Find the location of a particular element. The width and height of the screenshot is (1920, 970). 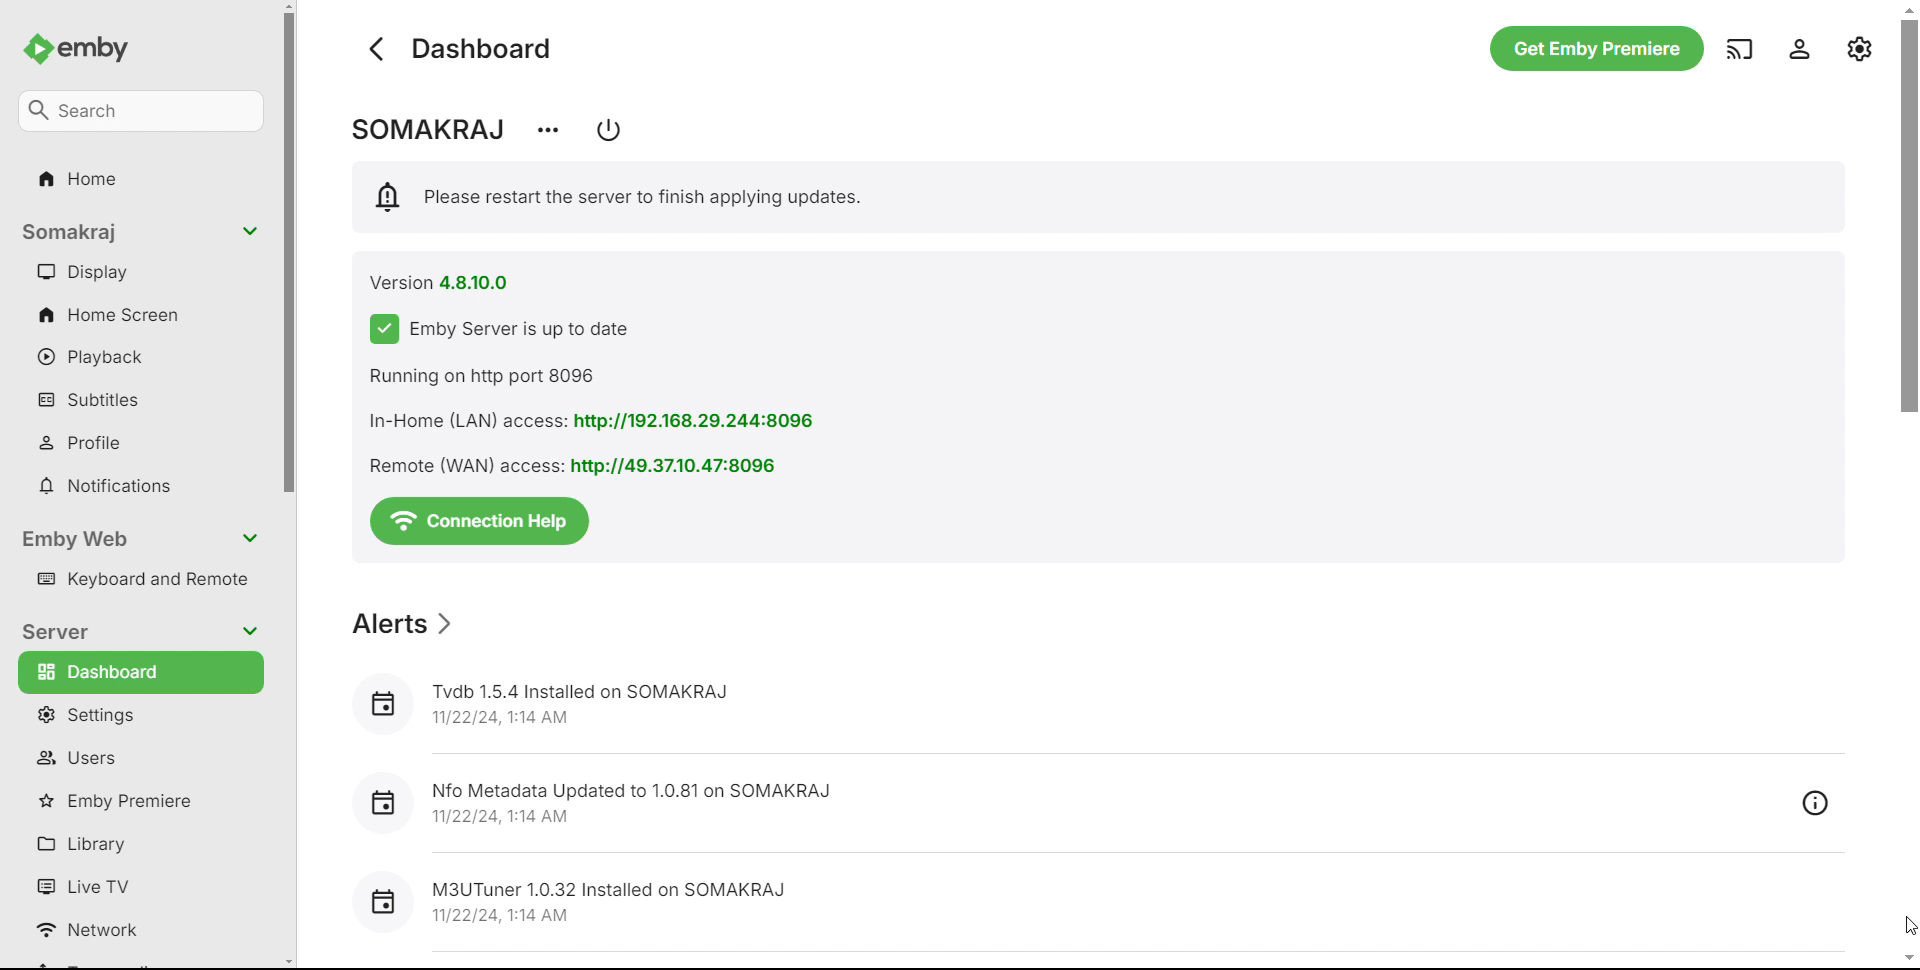

playback is located at coordinates (142, 355).